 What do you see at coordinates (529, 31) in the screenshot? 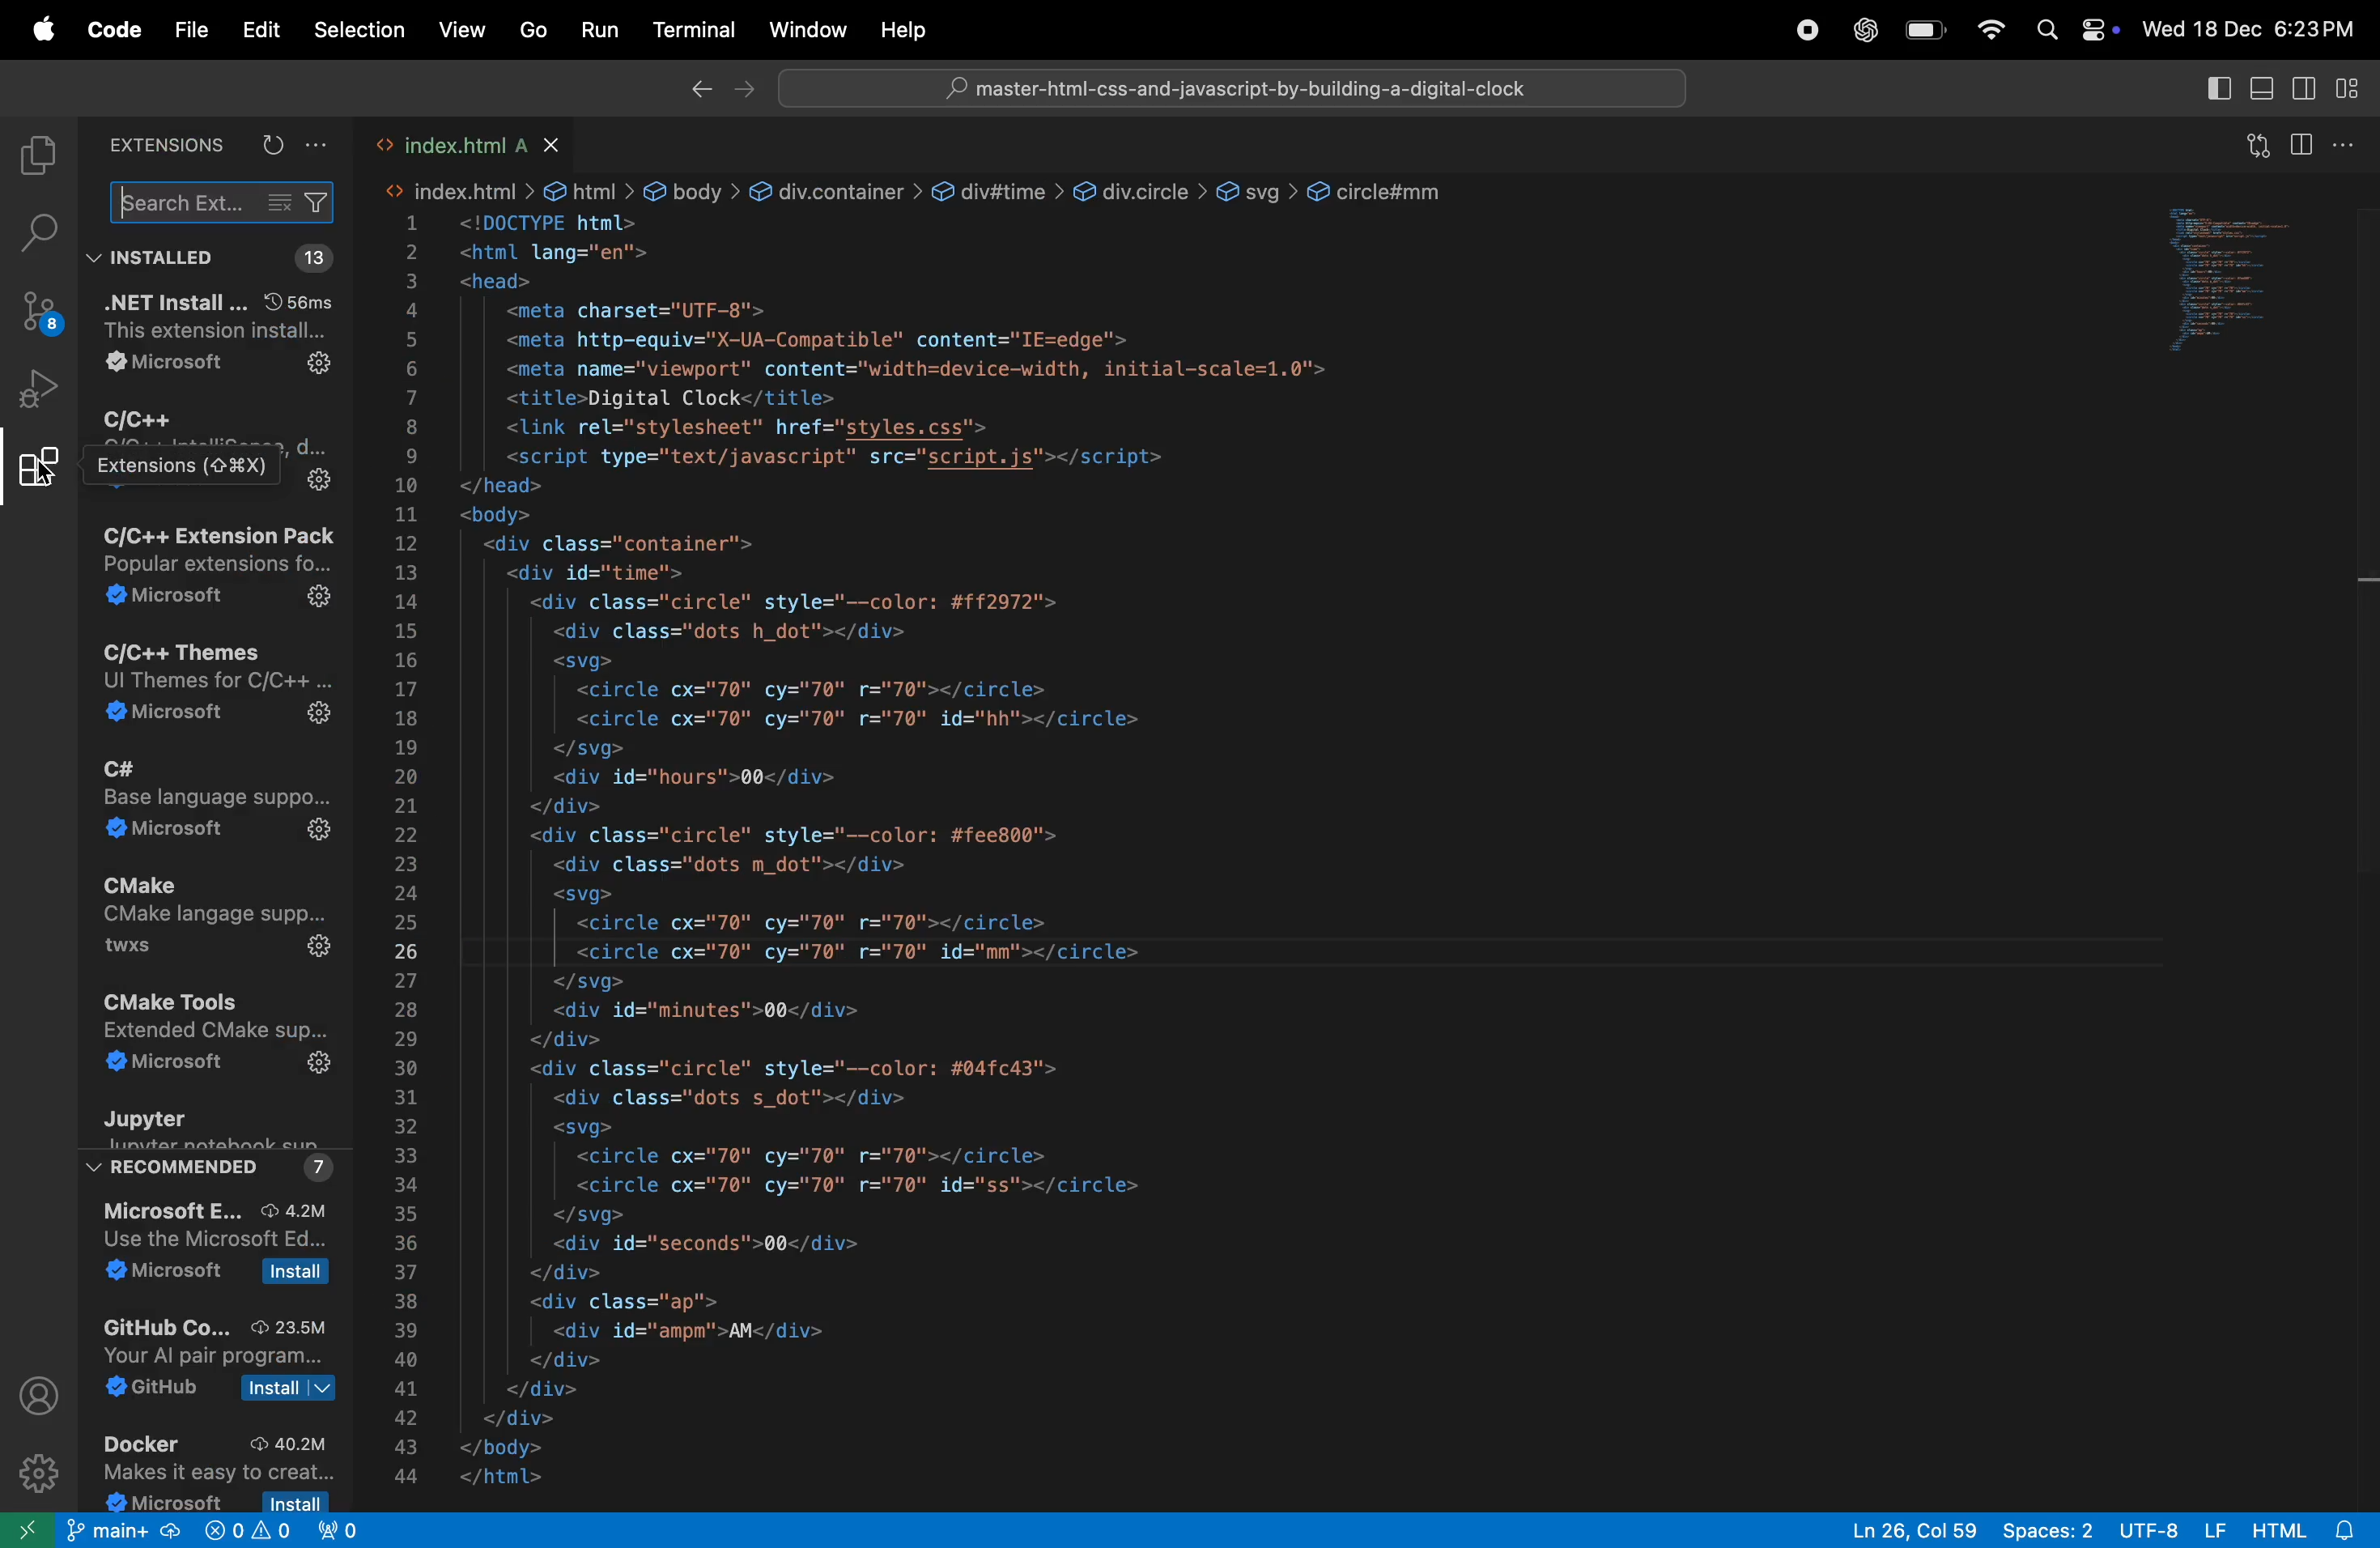
I see `go` at bounding box center [529, 31].